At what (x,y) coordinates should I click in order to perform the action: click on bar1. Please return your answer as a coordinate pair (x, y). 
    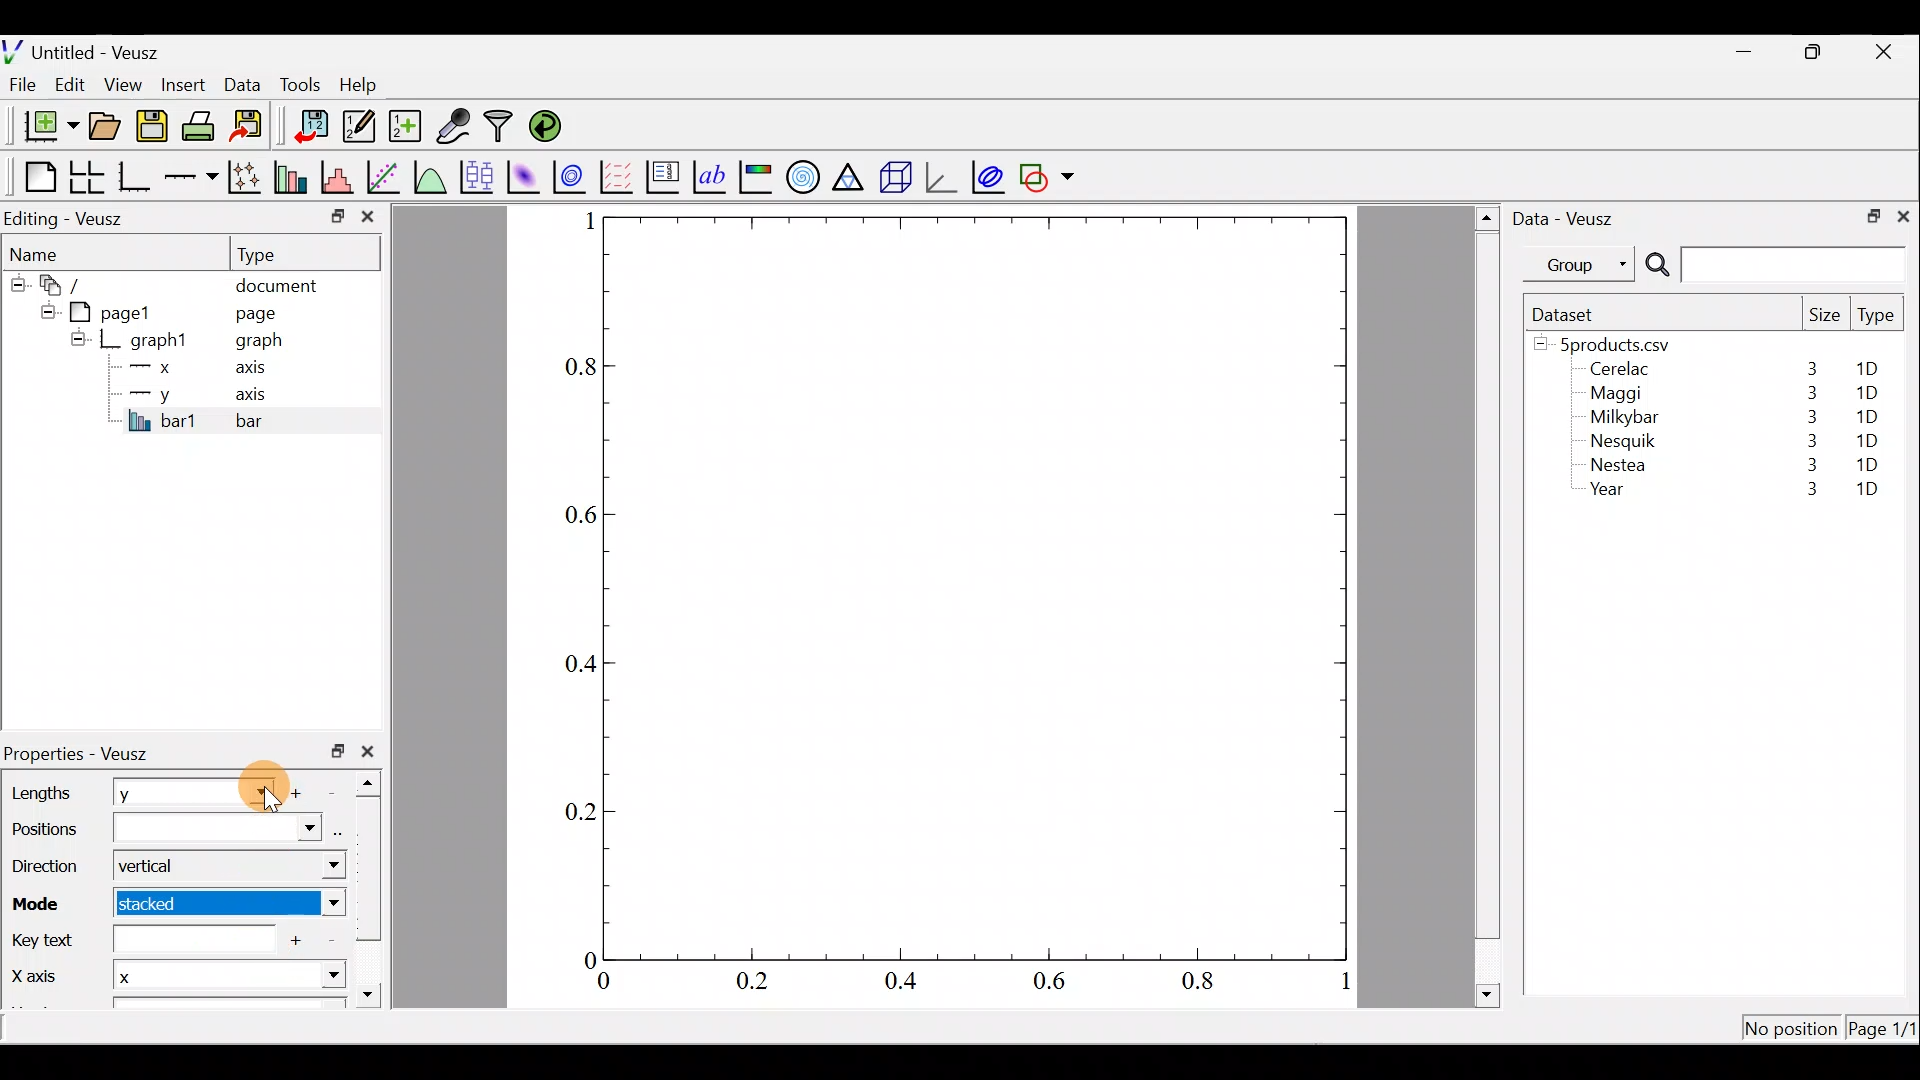
    Looking at the image, I should click on (163, 420).